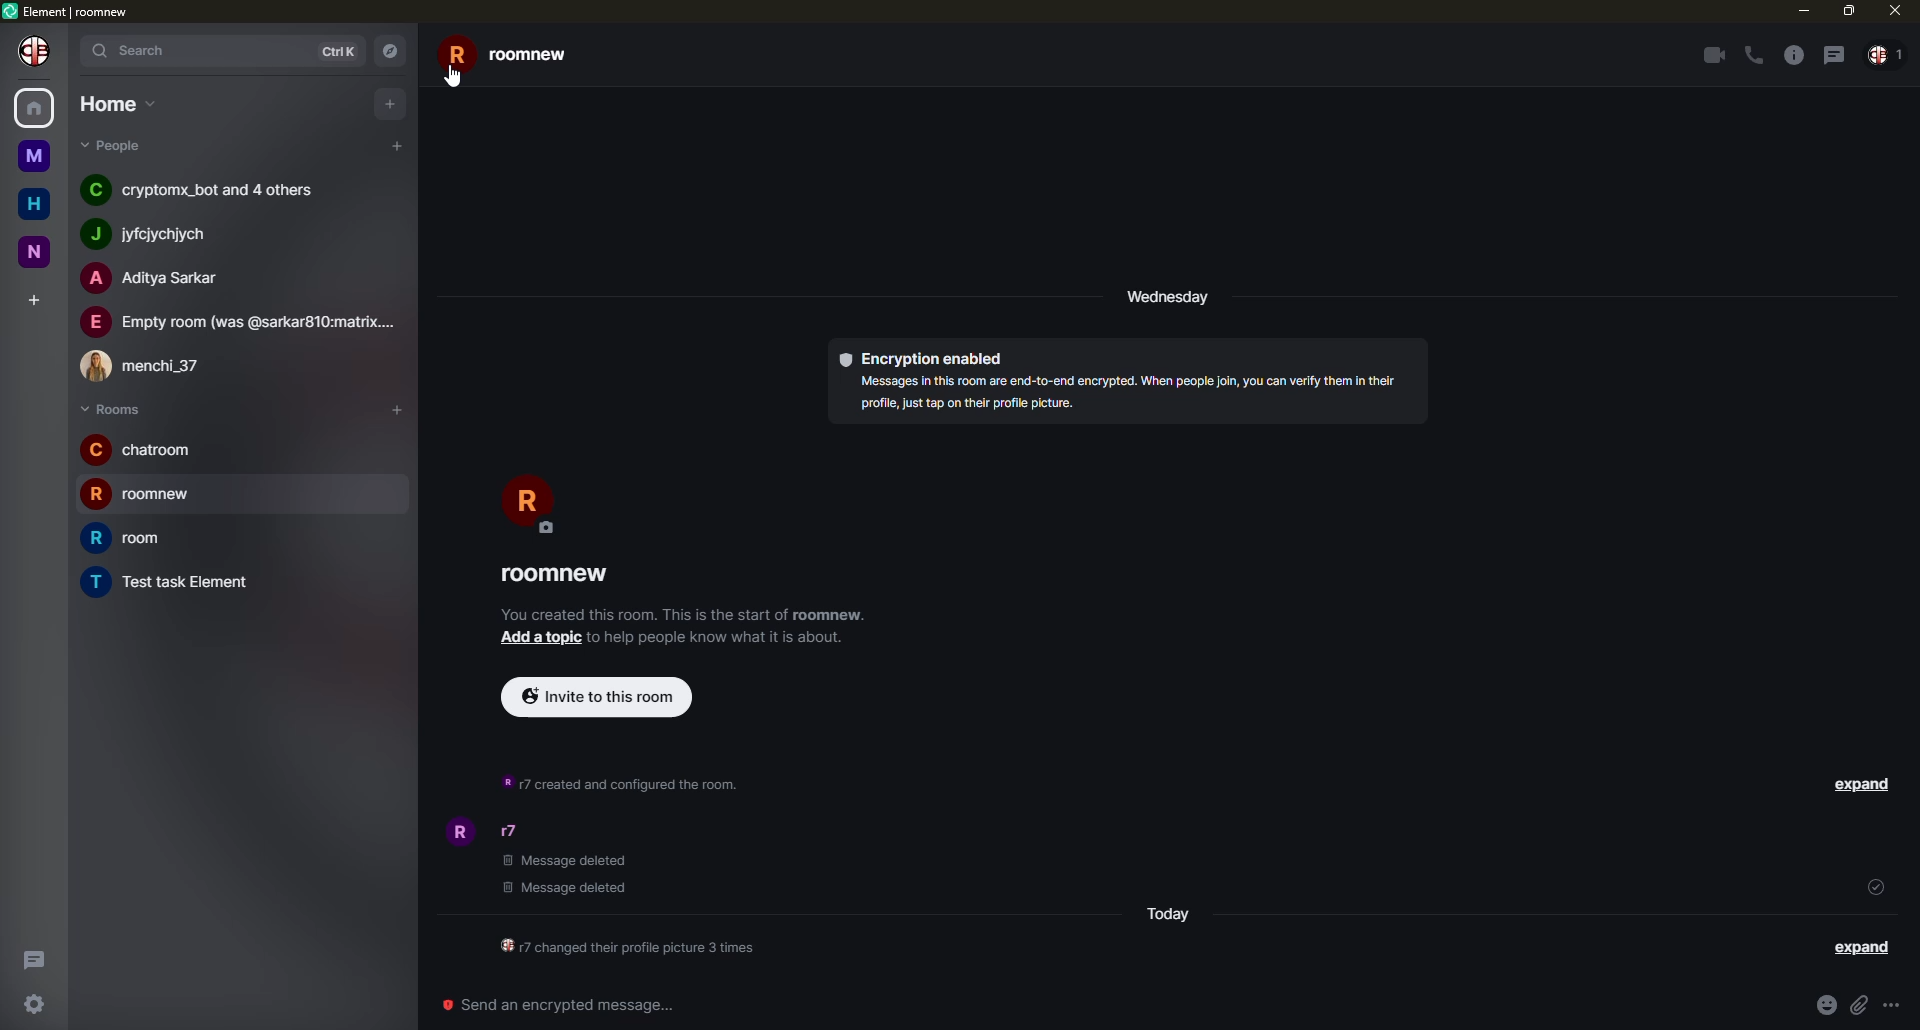 This screenshot has height=1030, width=1920. What do you see at coordinates (595, 695) in the screenshot?
I see `invite to this room` at bounding box center [595, 695].